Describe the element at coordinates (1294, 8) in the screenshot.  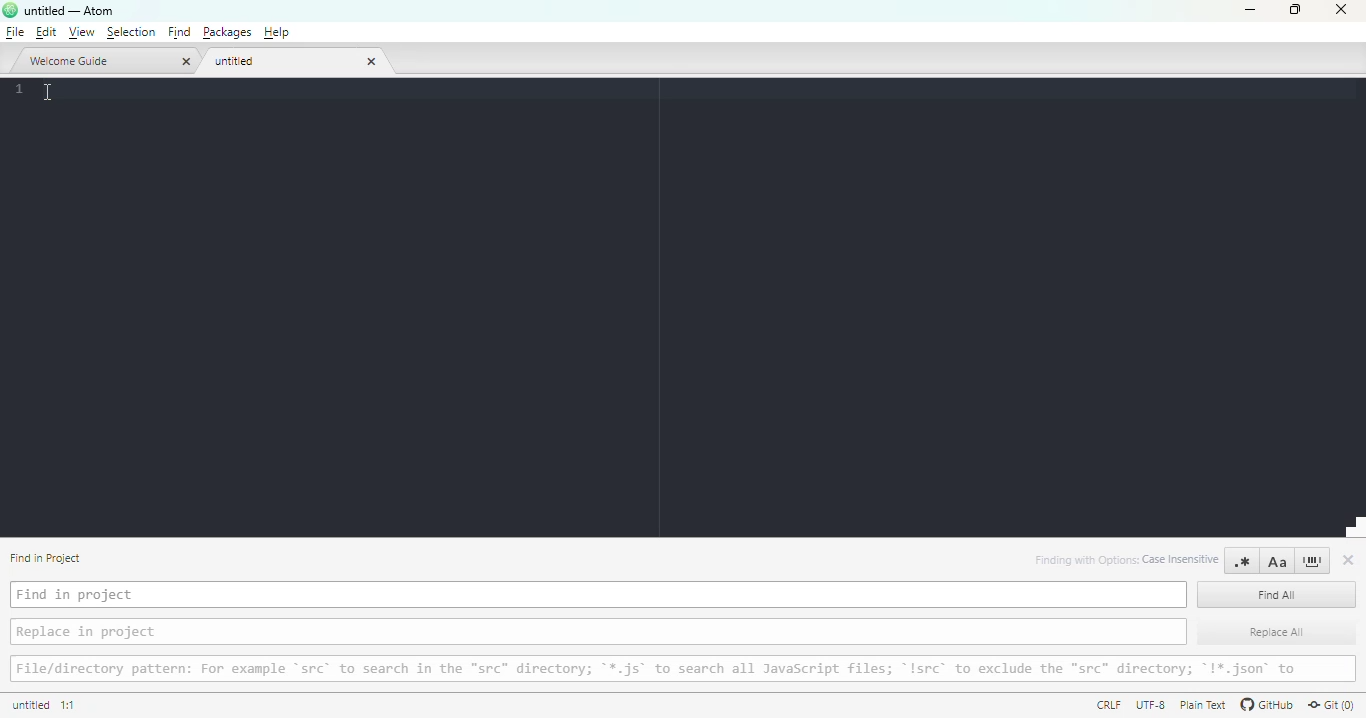
I see `maximize` at that location.